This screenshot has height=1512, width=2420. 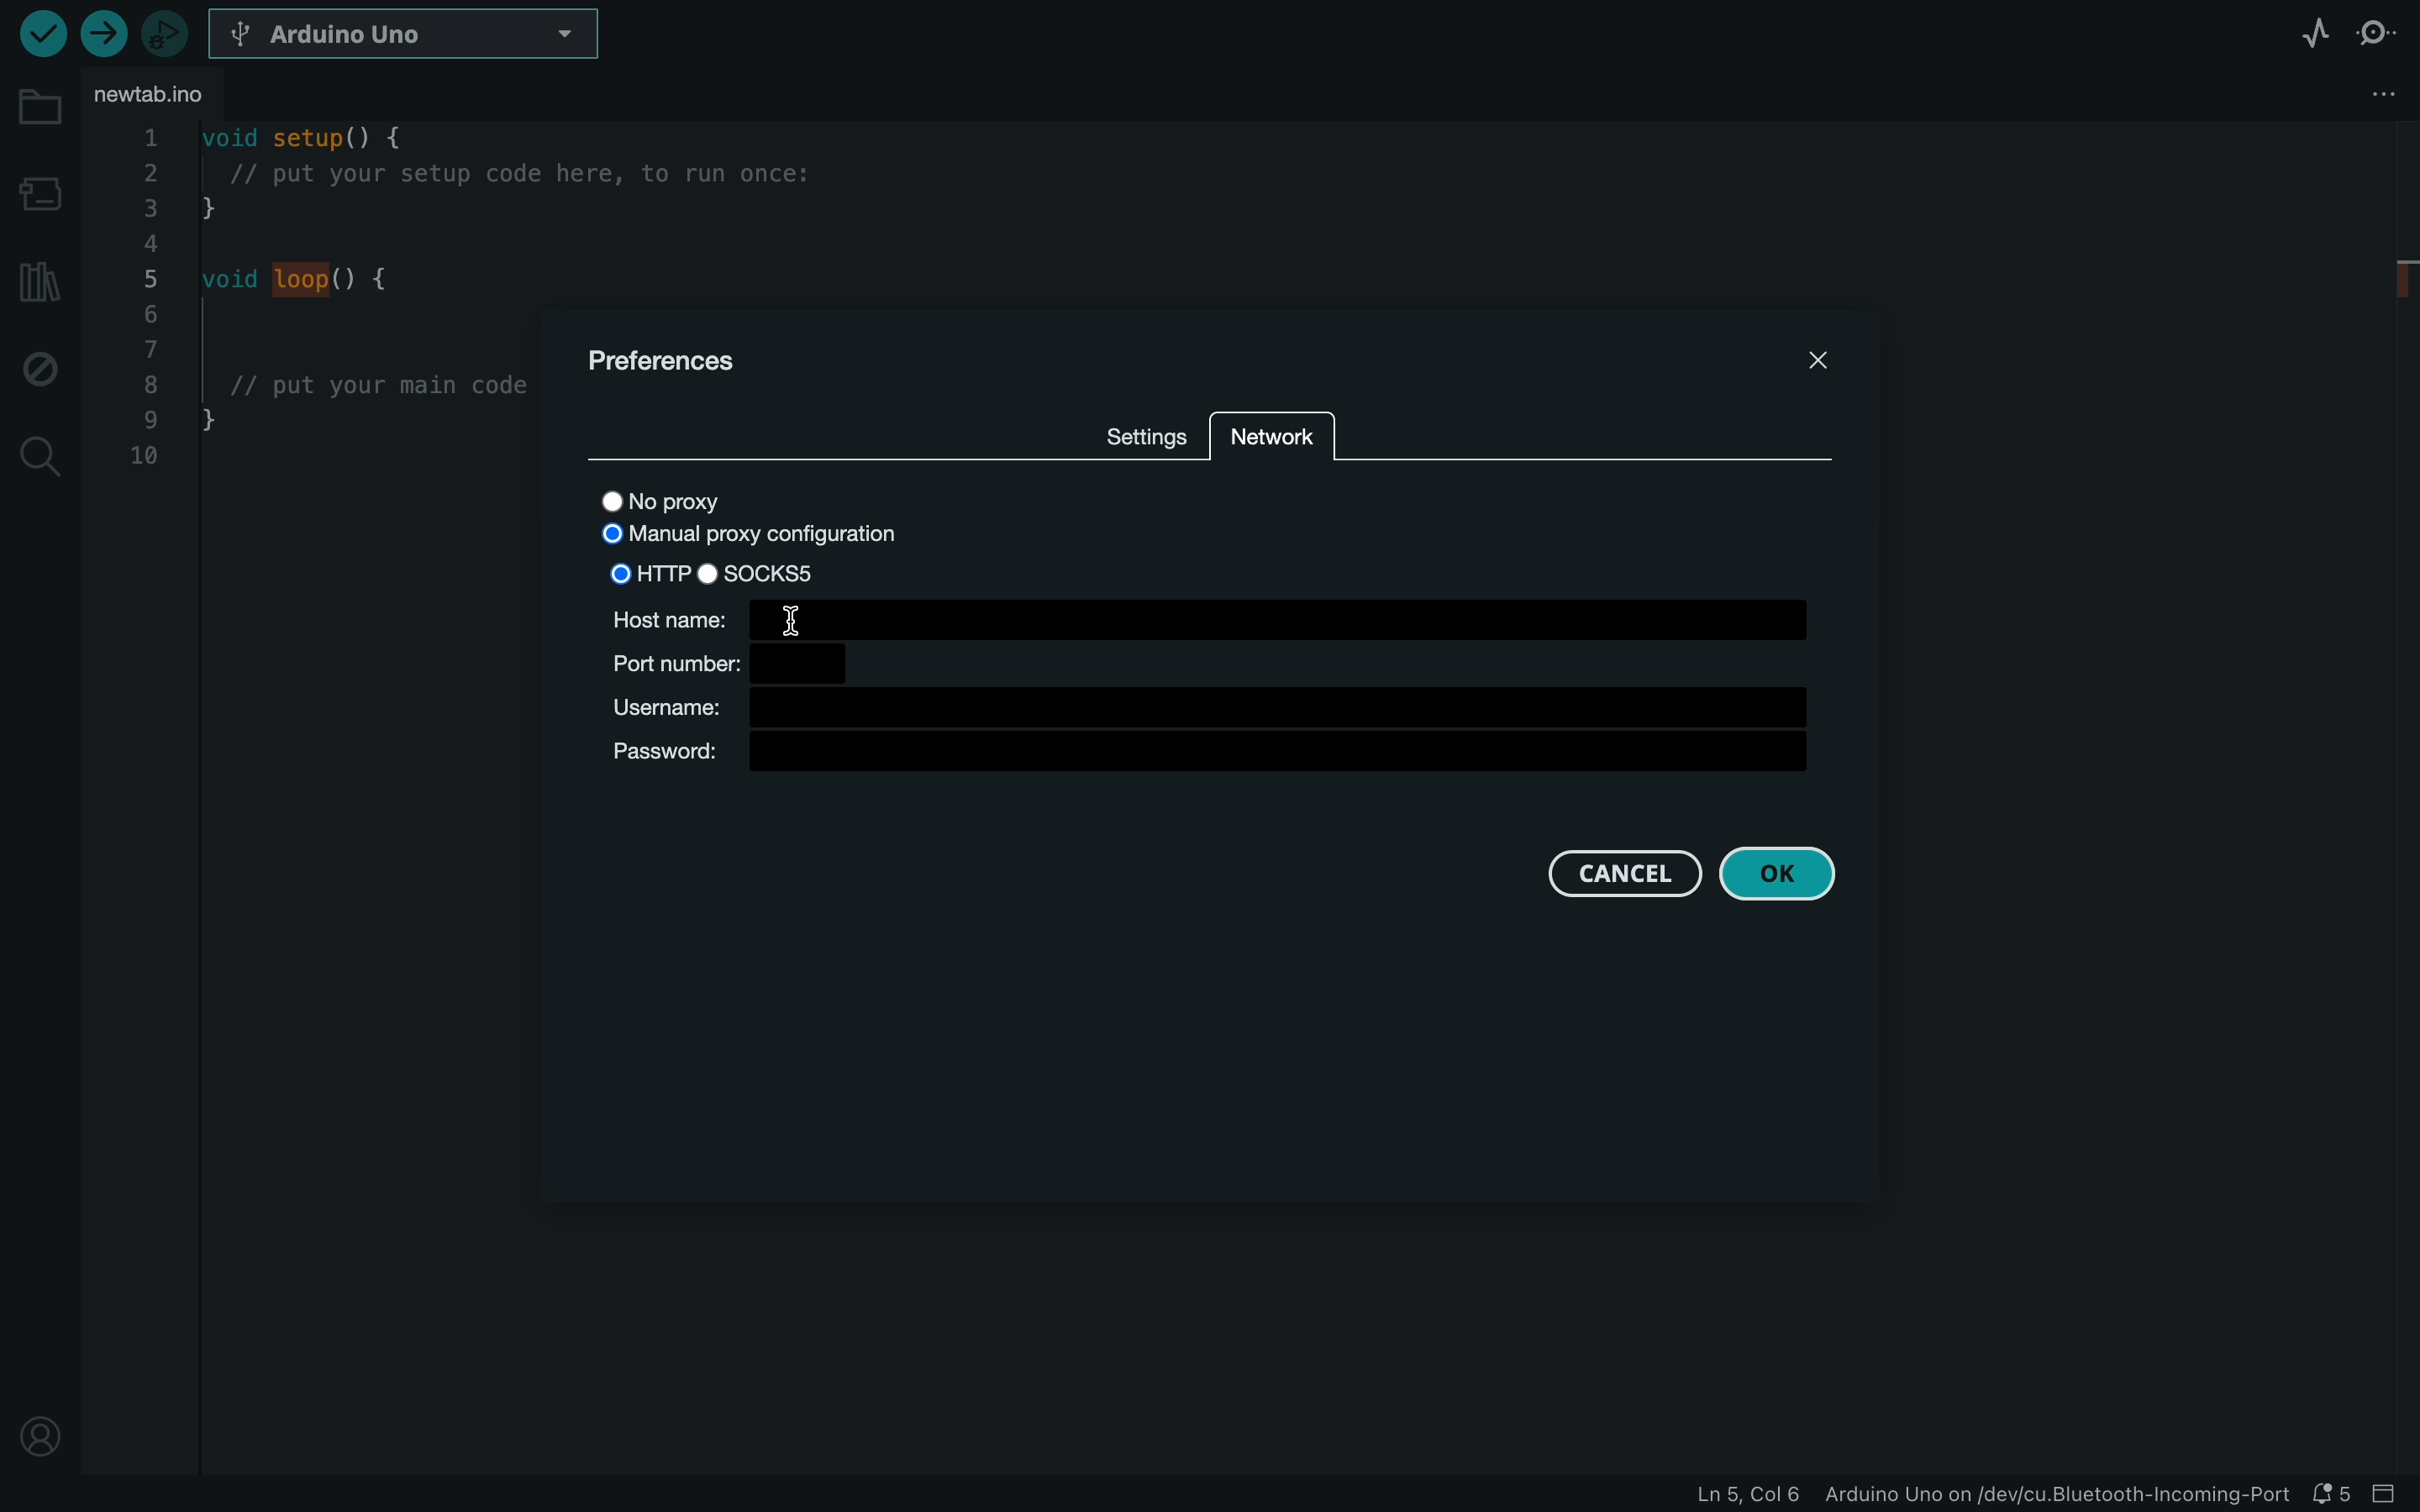 What do you see at coordinates (793, 620) in the screenshot?
I see `cursor` at bounding box center [793, 620].